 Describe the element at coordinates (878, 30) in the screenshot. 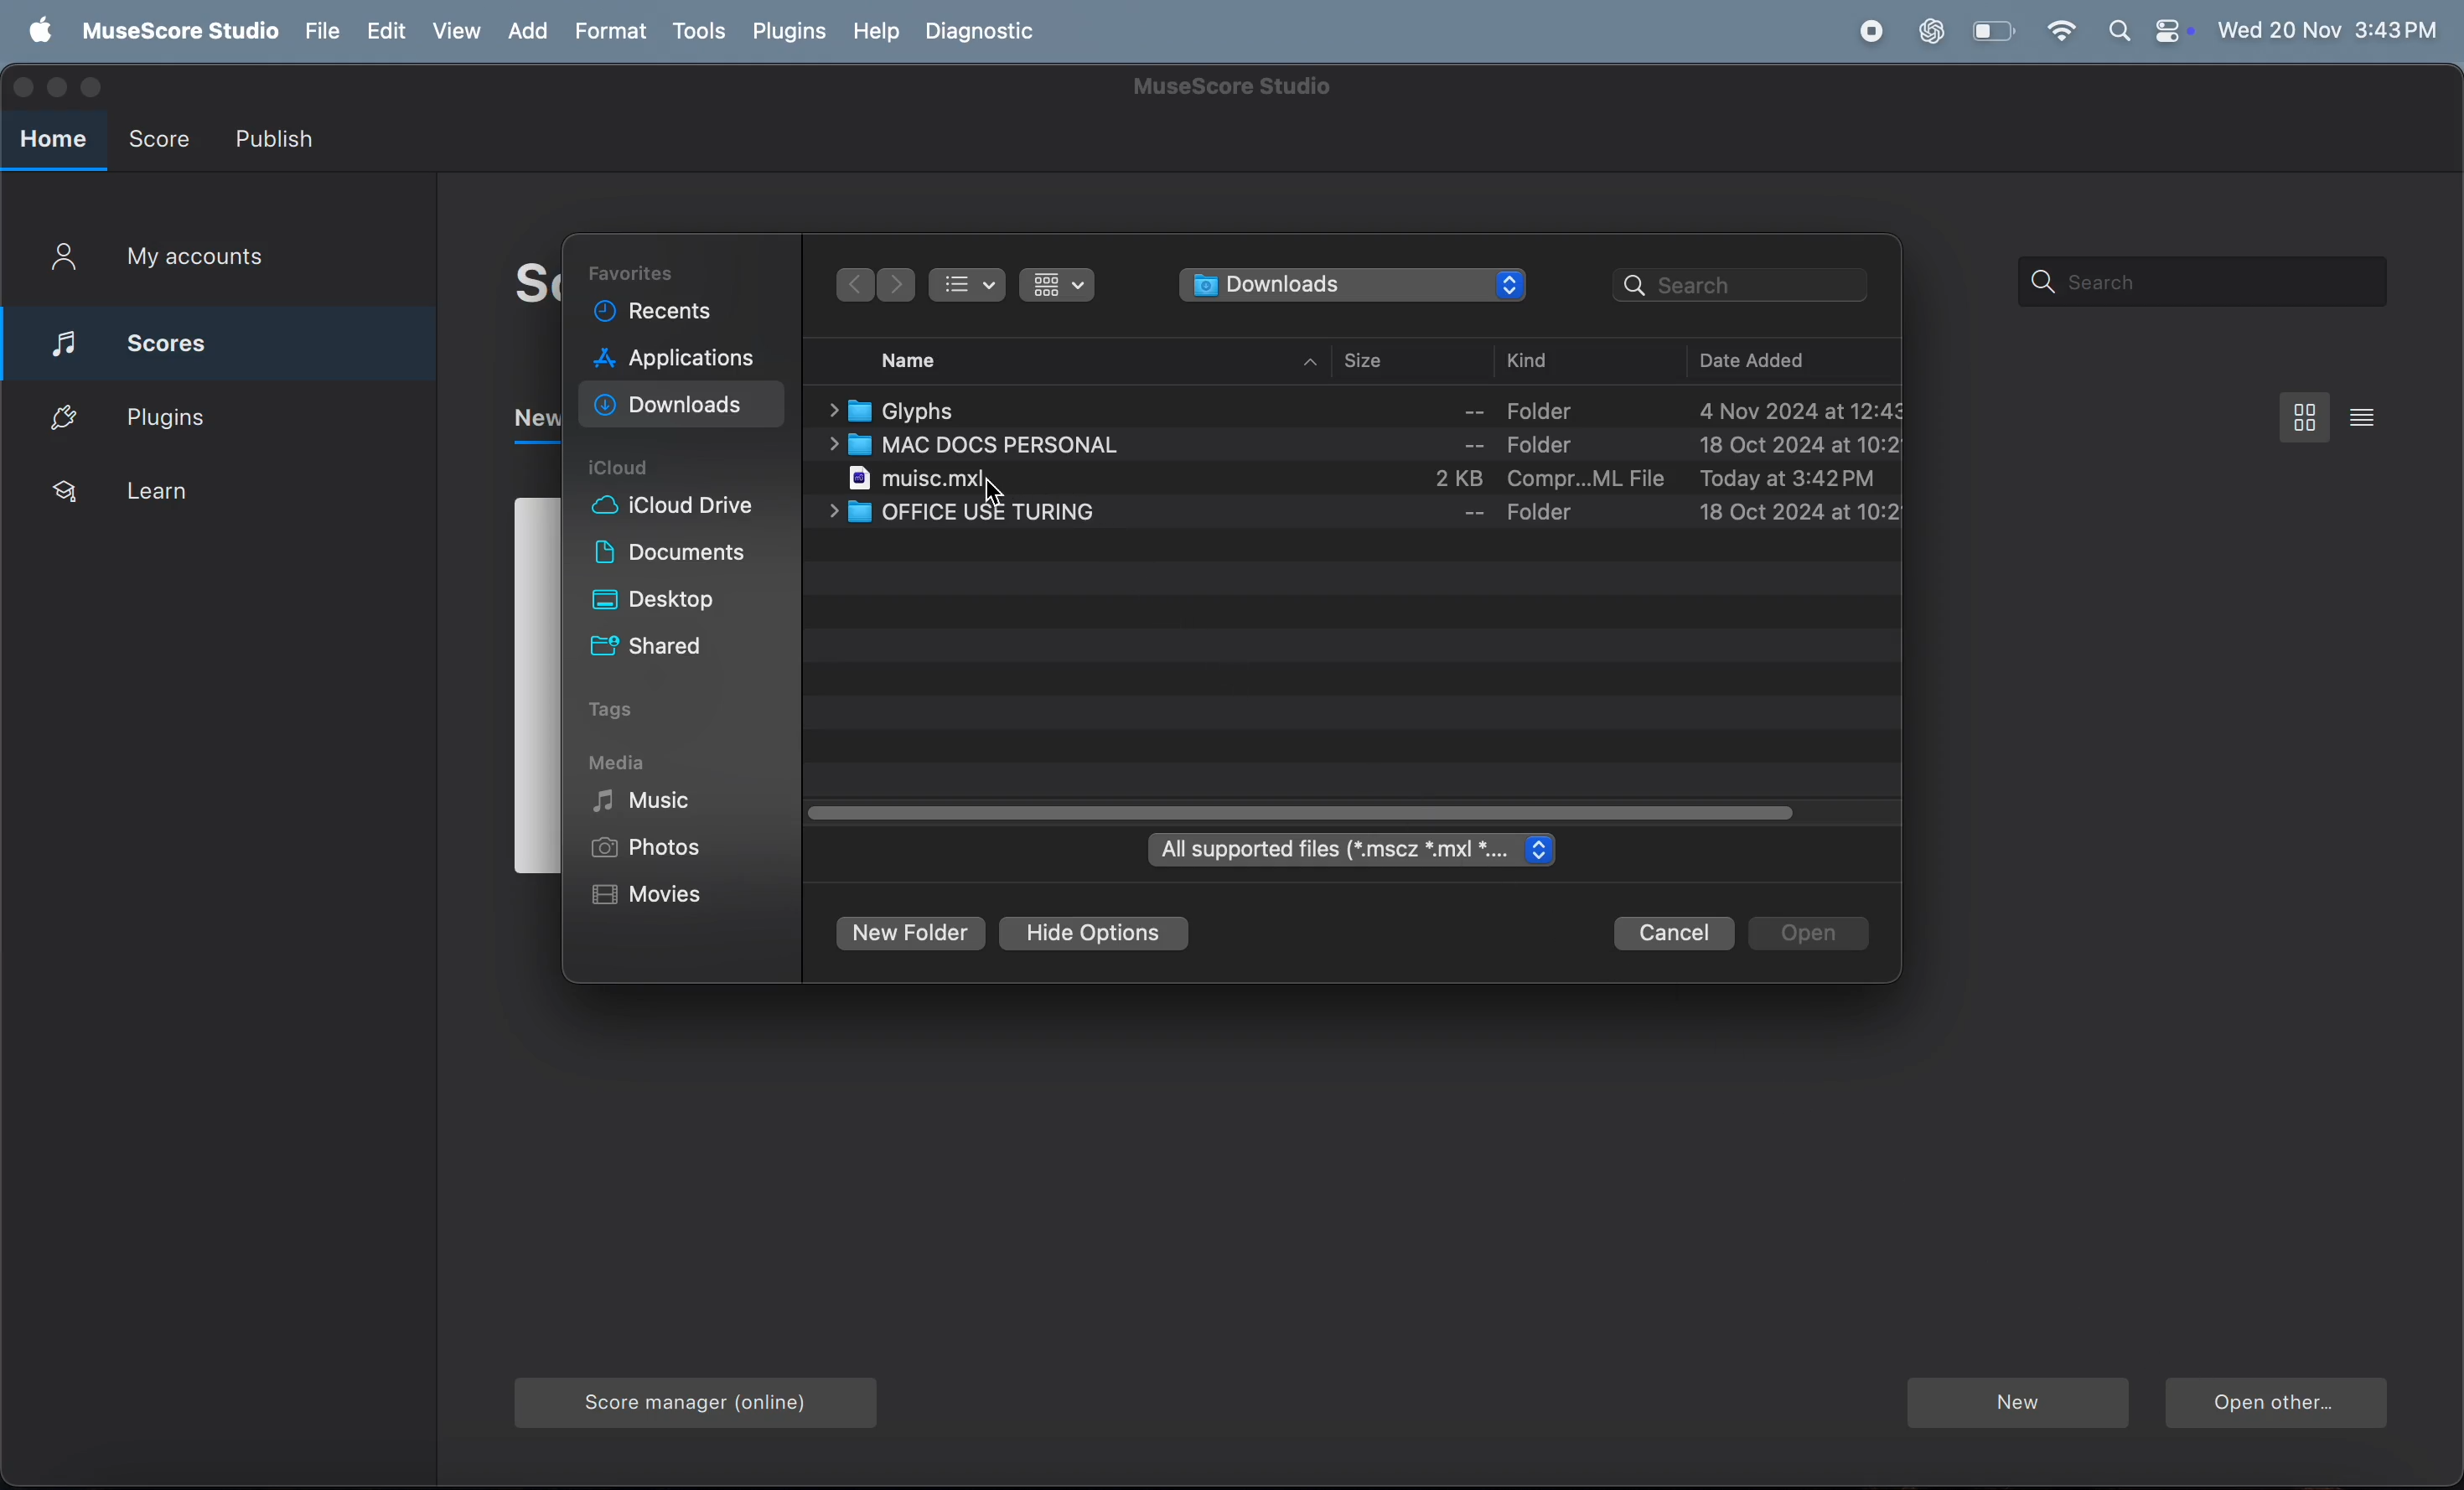

I see `help` at that location.